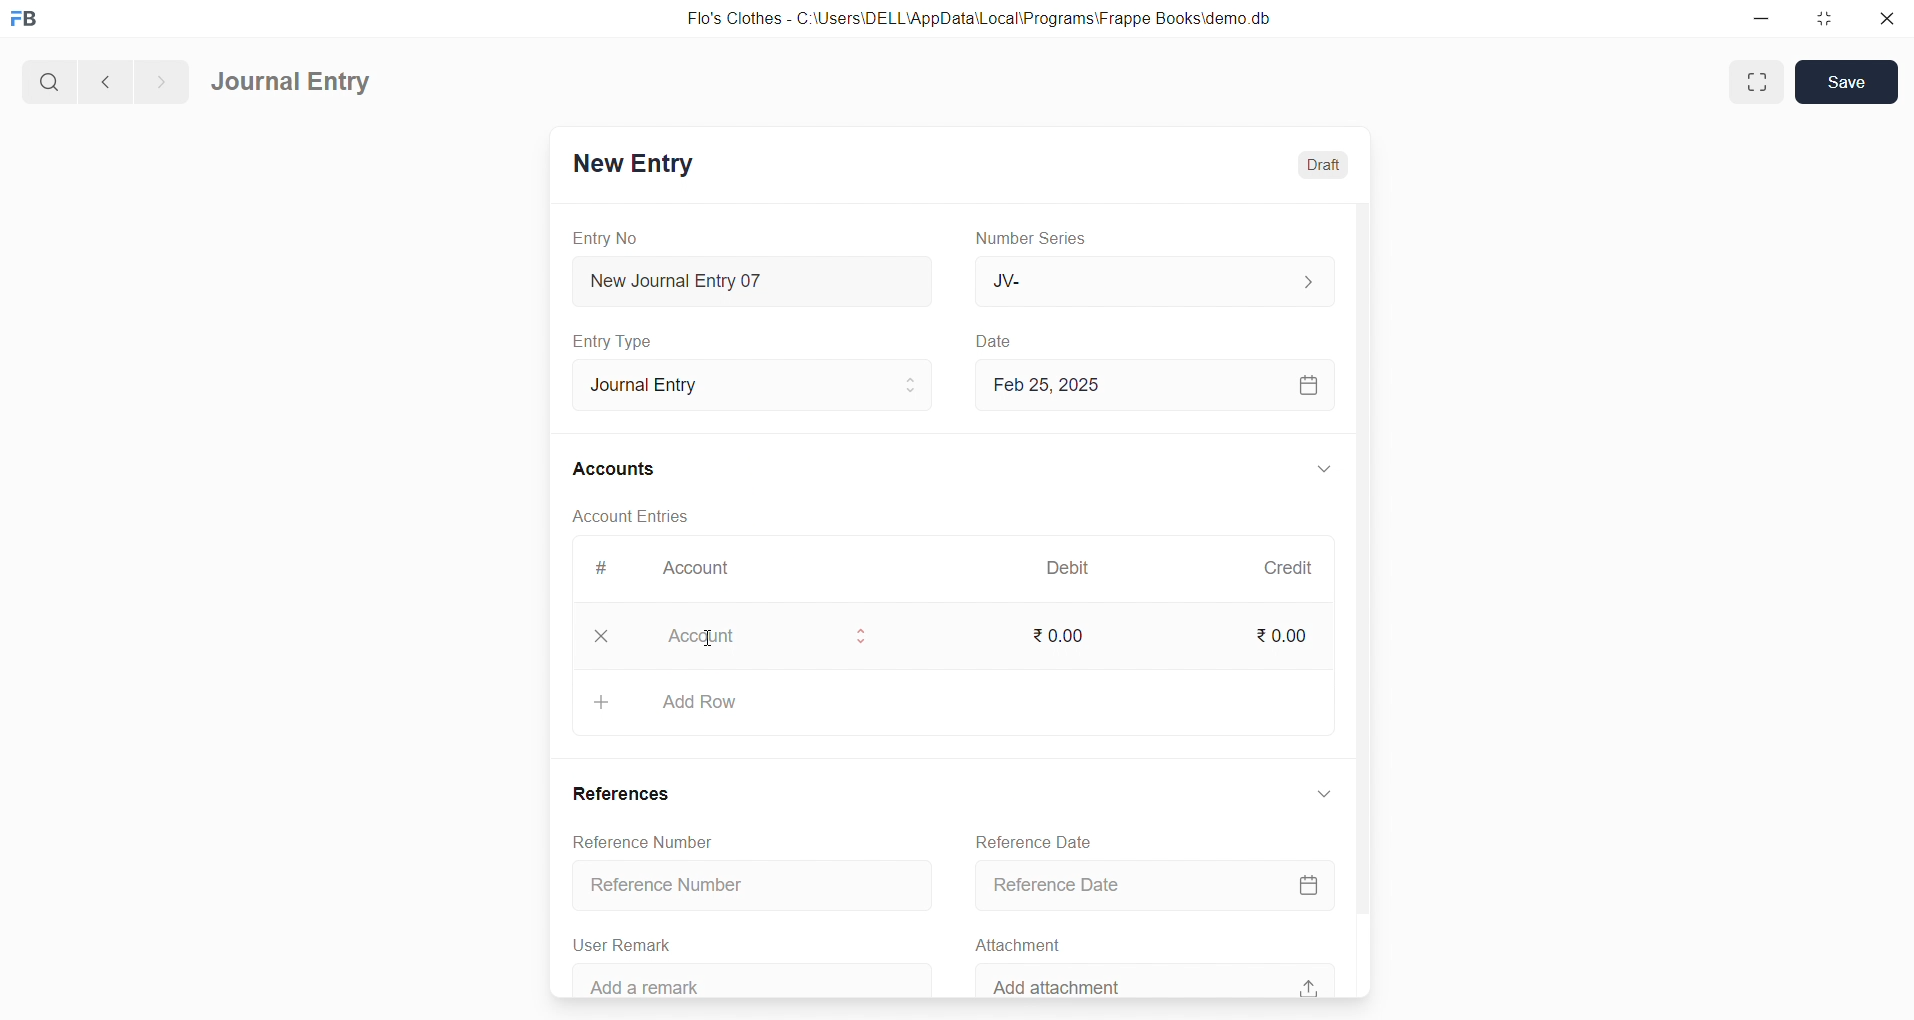 Image resolution: width=1914 pixels, height=1020 pixels. Describe the element at coordinates (744, 887) in the screenshot. I see `Reference Number` at that location.